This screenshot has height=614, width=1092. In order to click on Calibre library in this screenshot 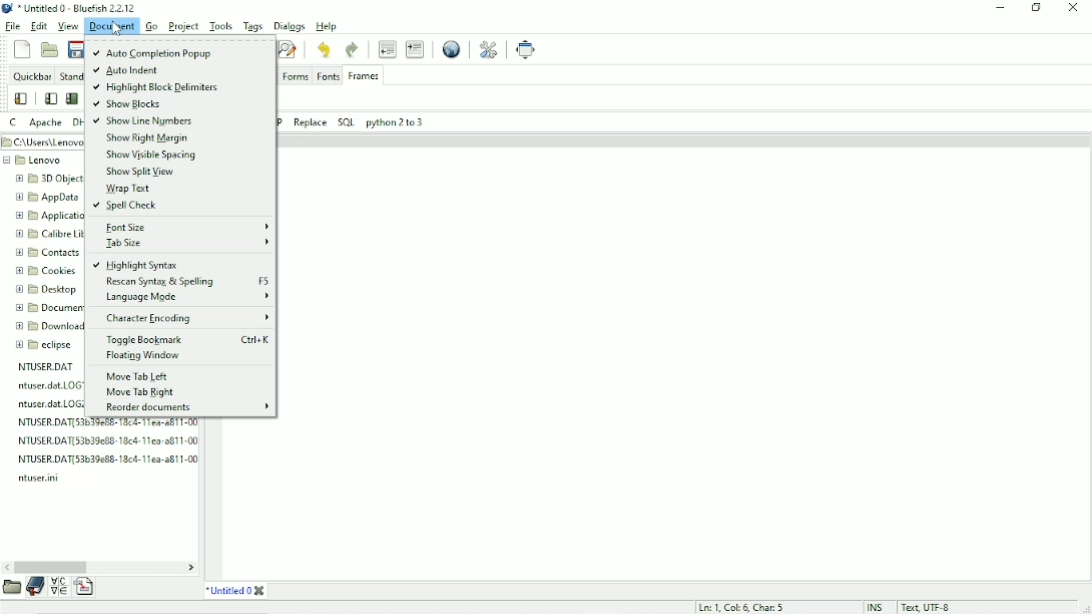, I will do `click(49, 234)`.